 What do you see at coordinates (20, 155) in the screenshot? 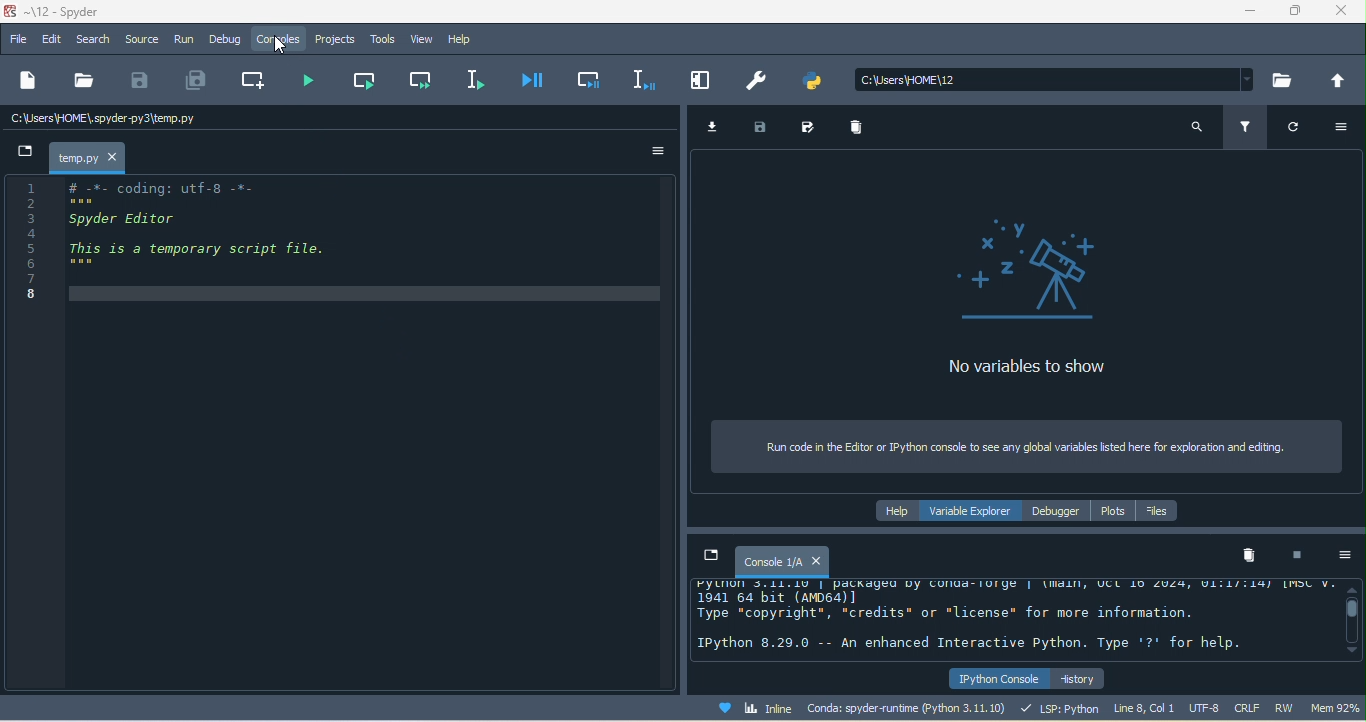
I see `browse tabs` at bounding box center [20, 155].